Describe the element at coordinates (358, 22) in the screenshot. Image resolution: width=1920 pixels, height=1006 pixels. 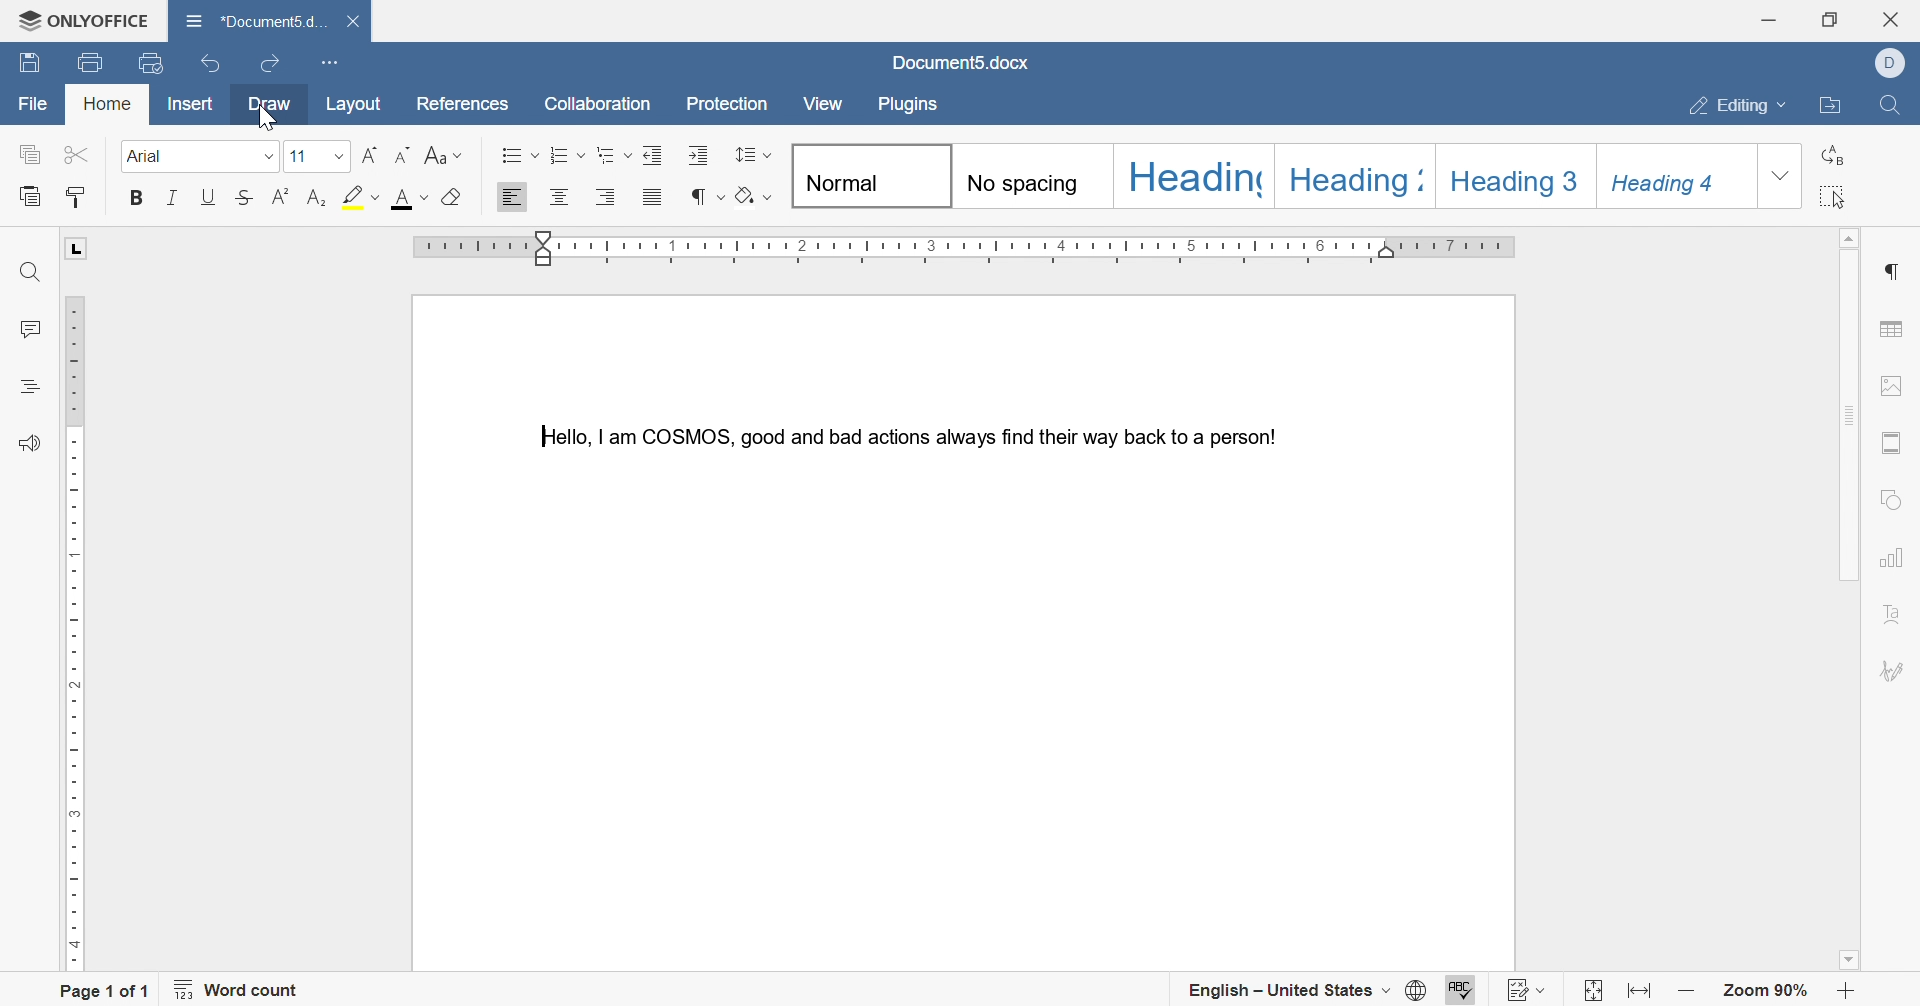
I see `close` at that location.